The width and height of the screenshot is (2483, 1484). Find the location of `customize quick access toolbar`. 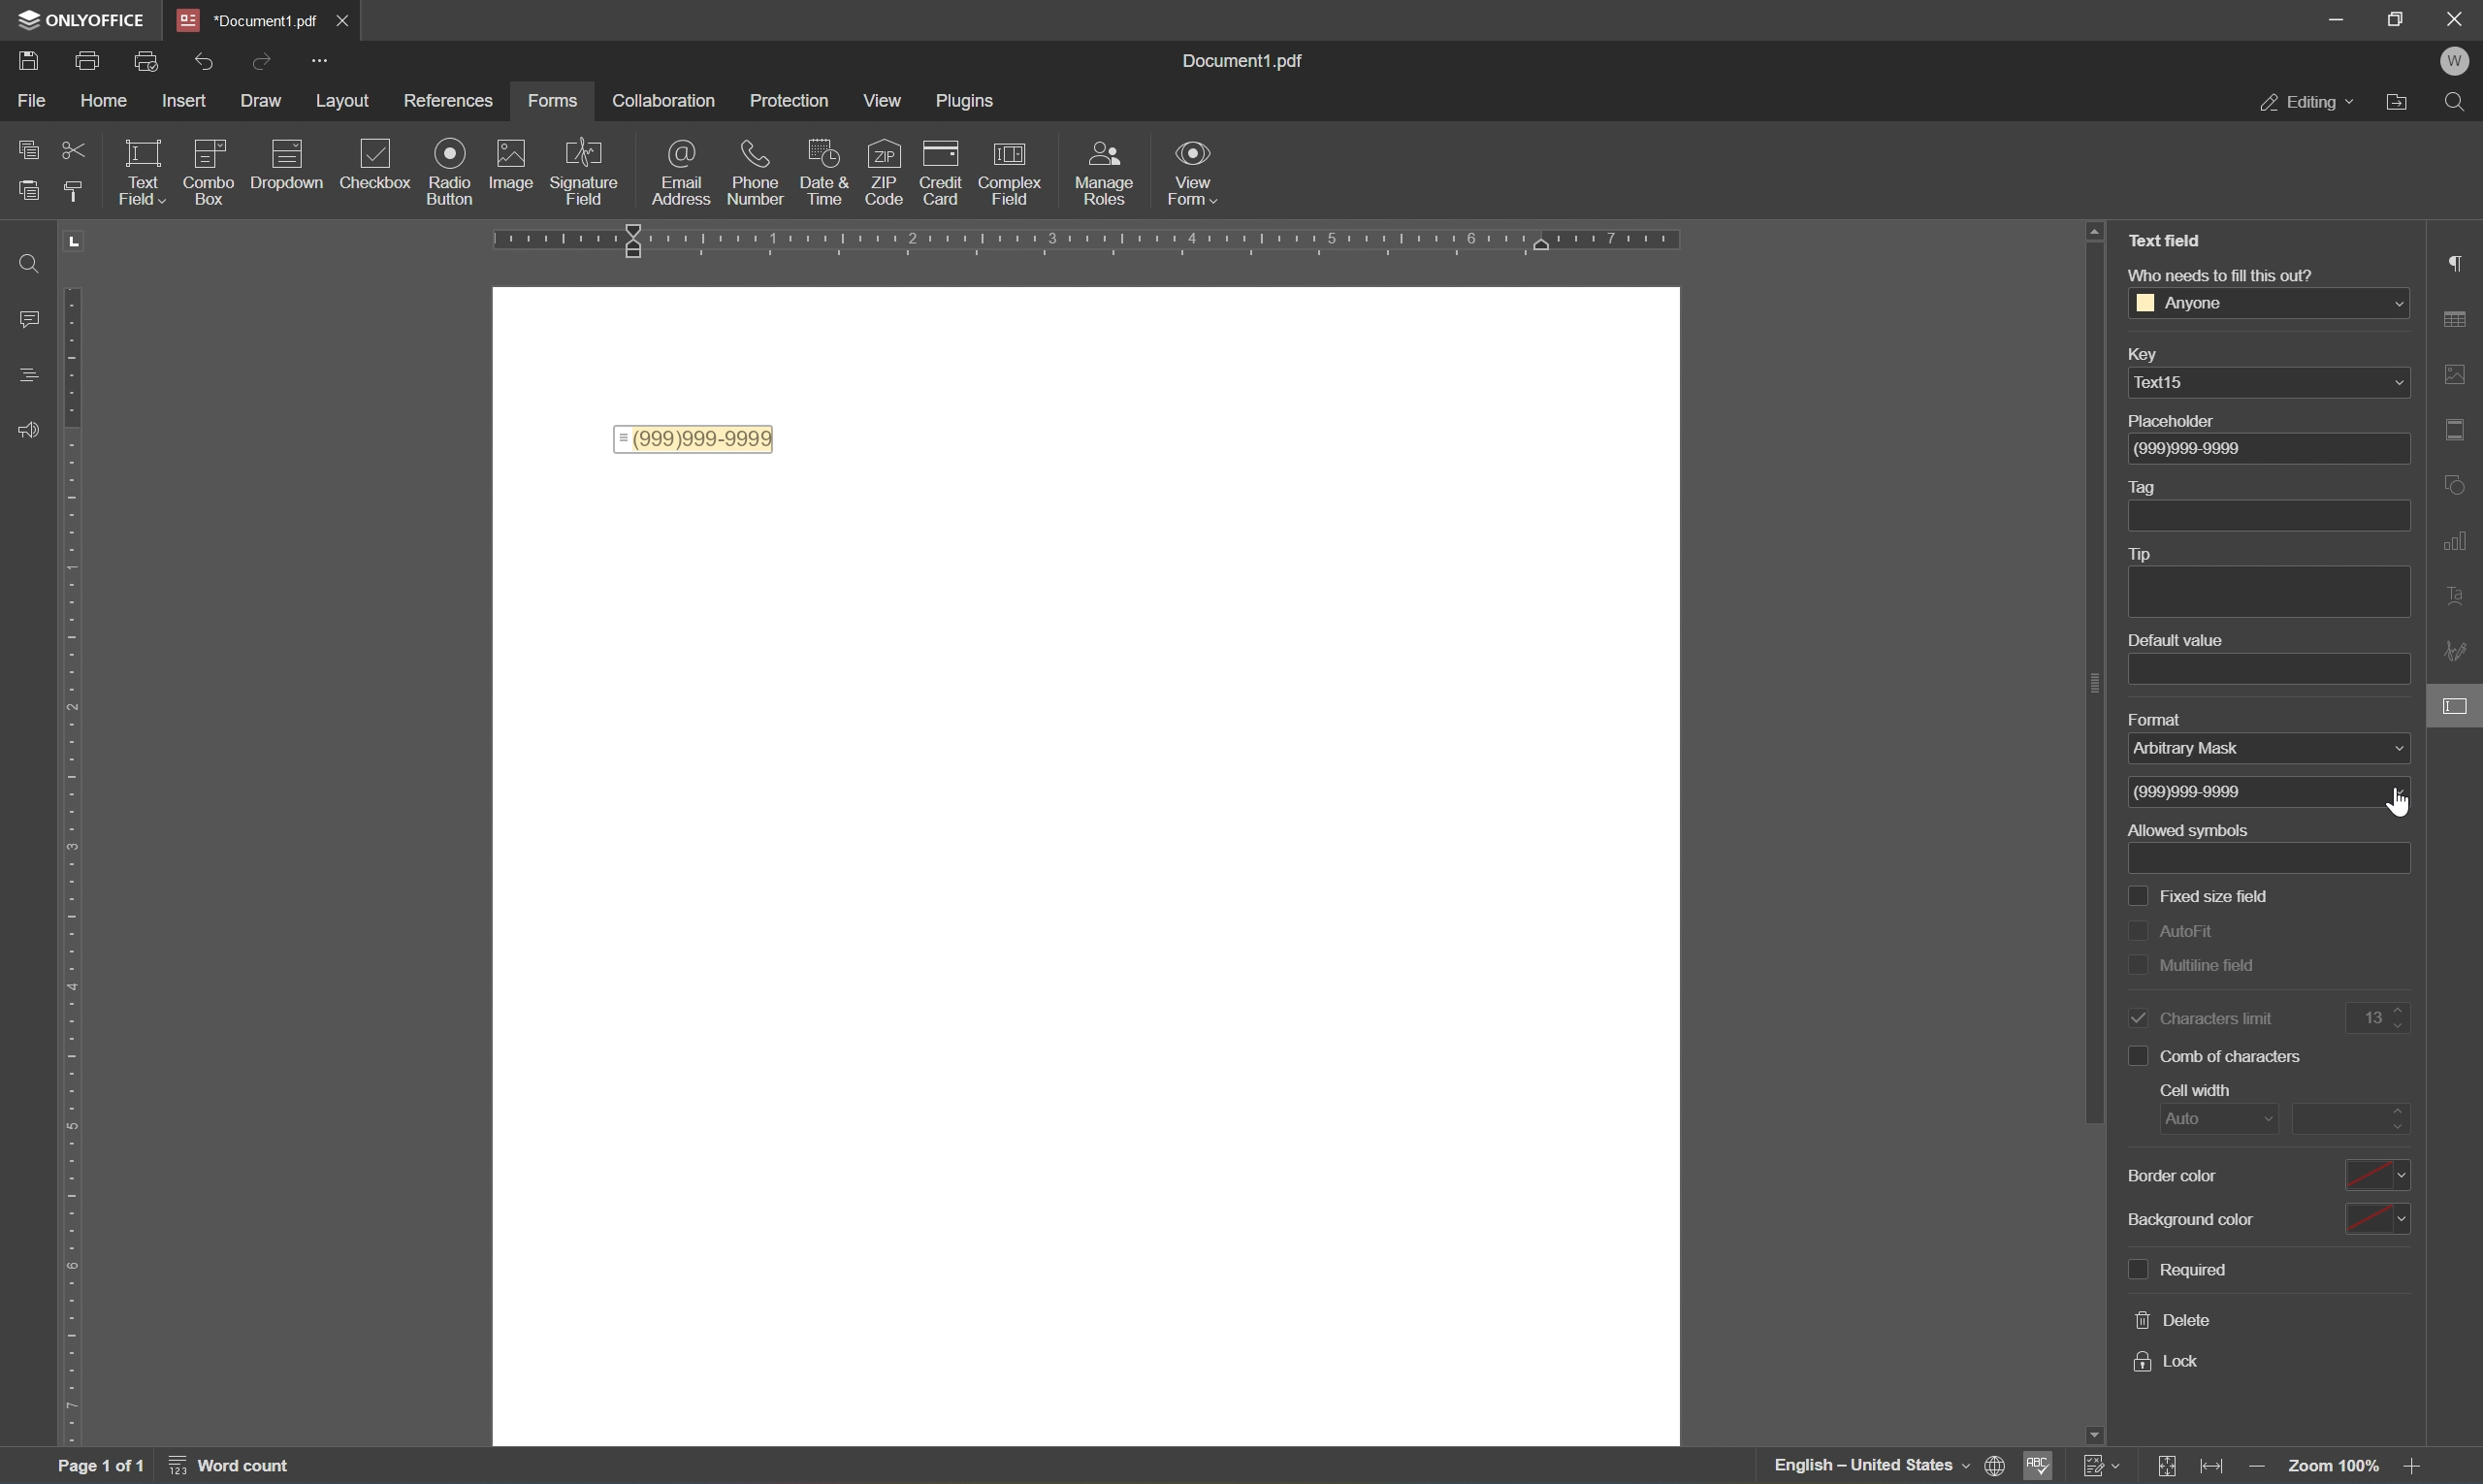

customize quick access toolbar is located at coordinates (318, 58).